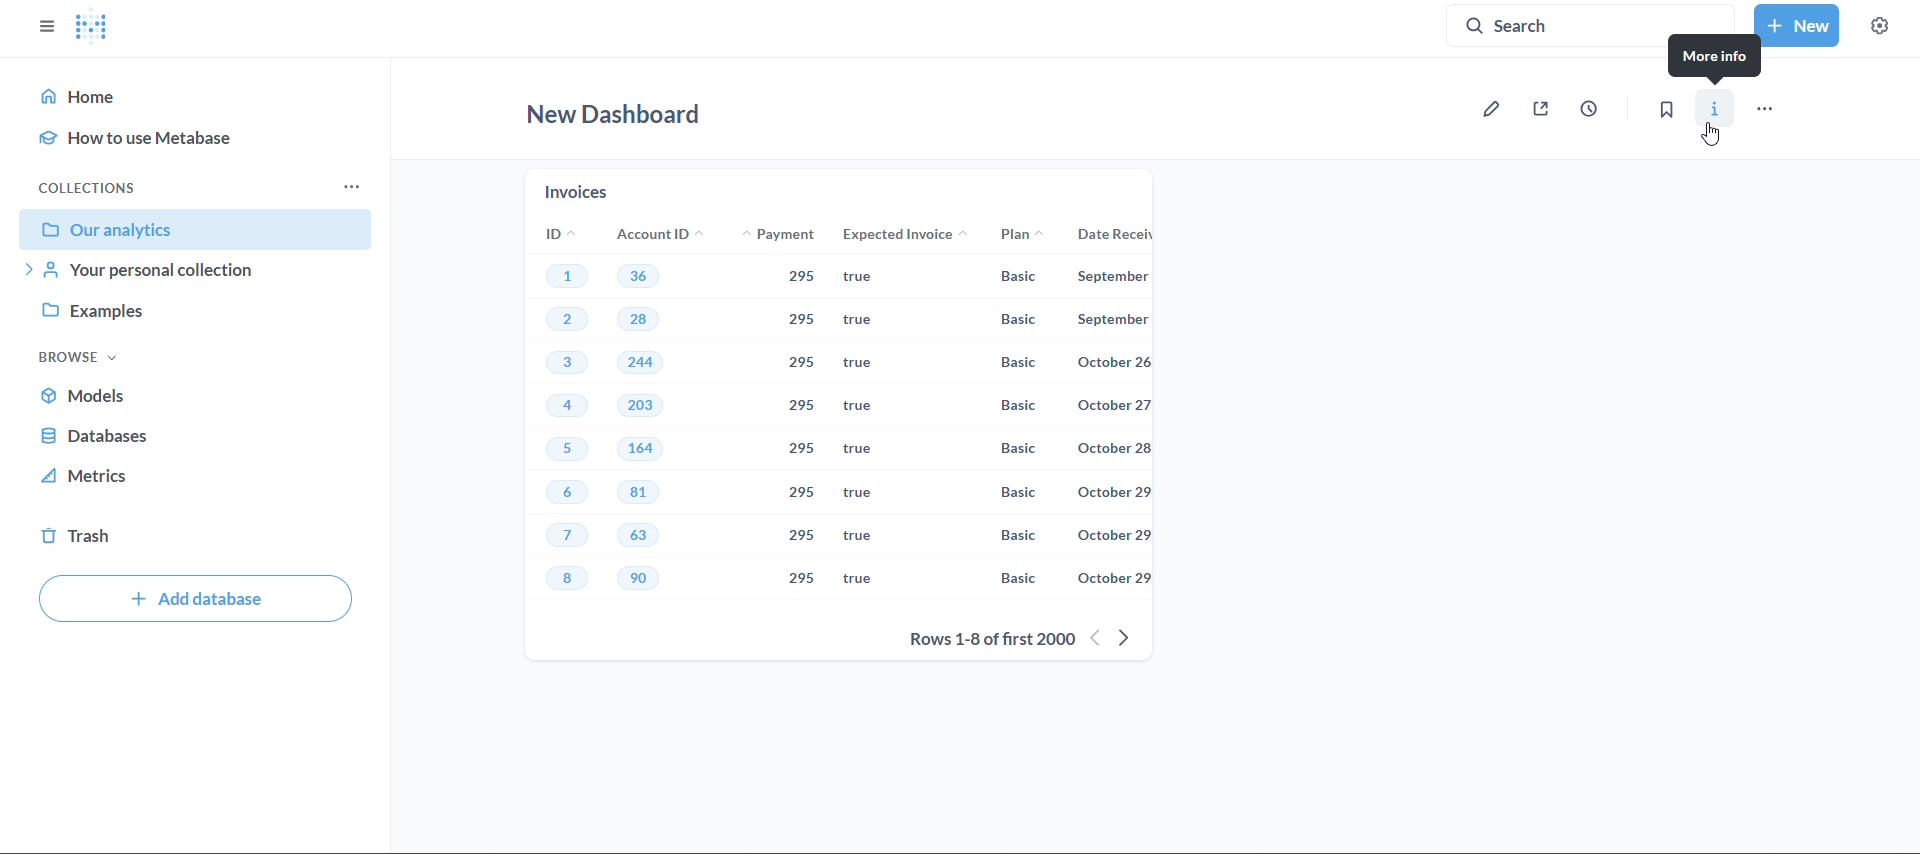 The height and width of the screenshot is (854, 1920). I want to click on 295, so click(802, 407).